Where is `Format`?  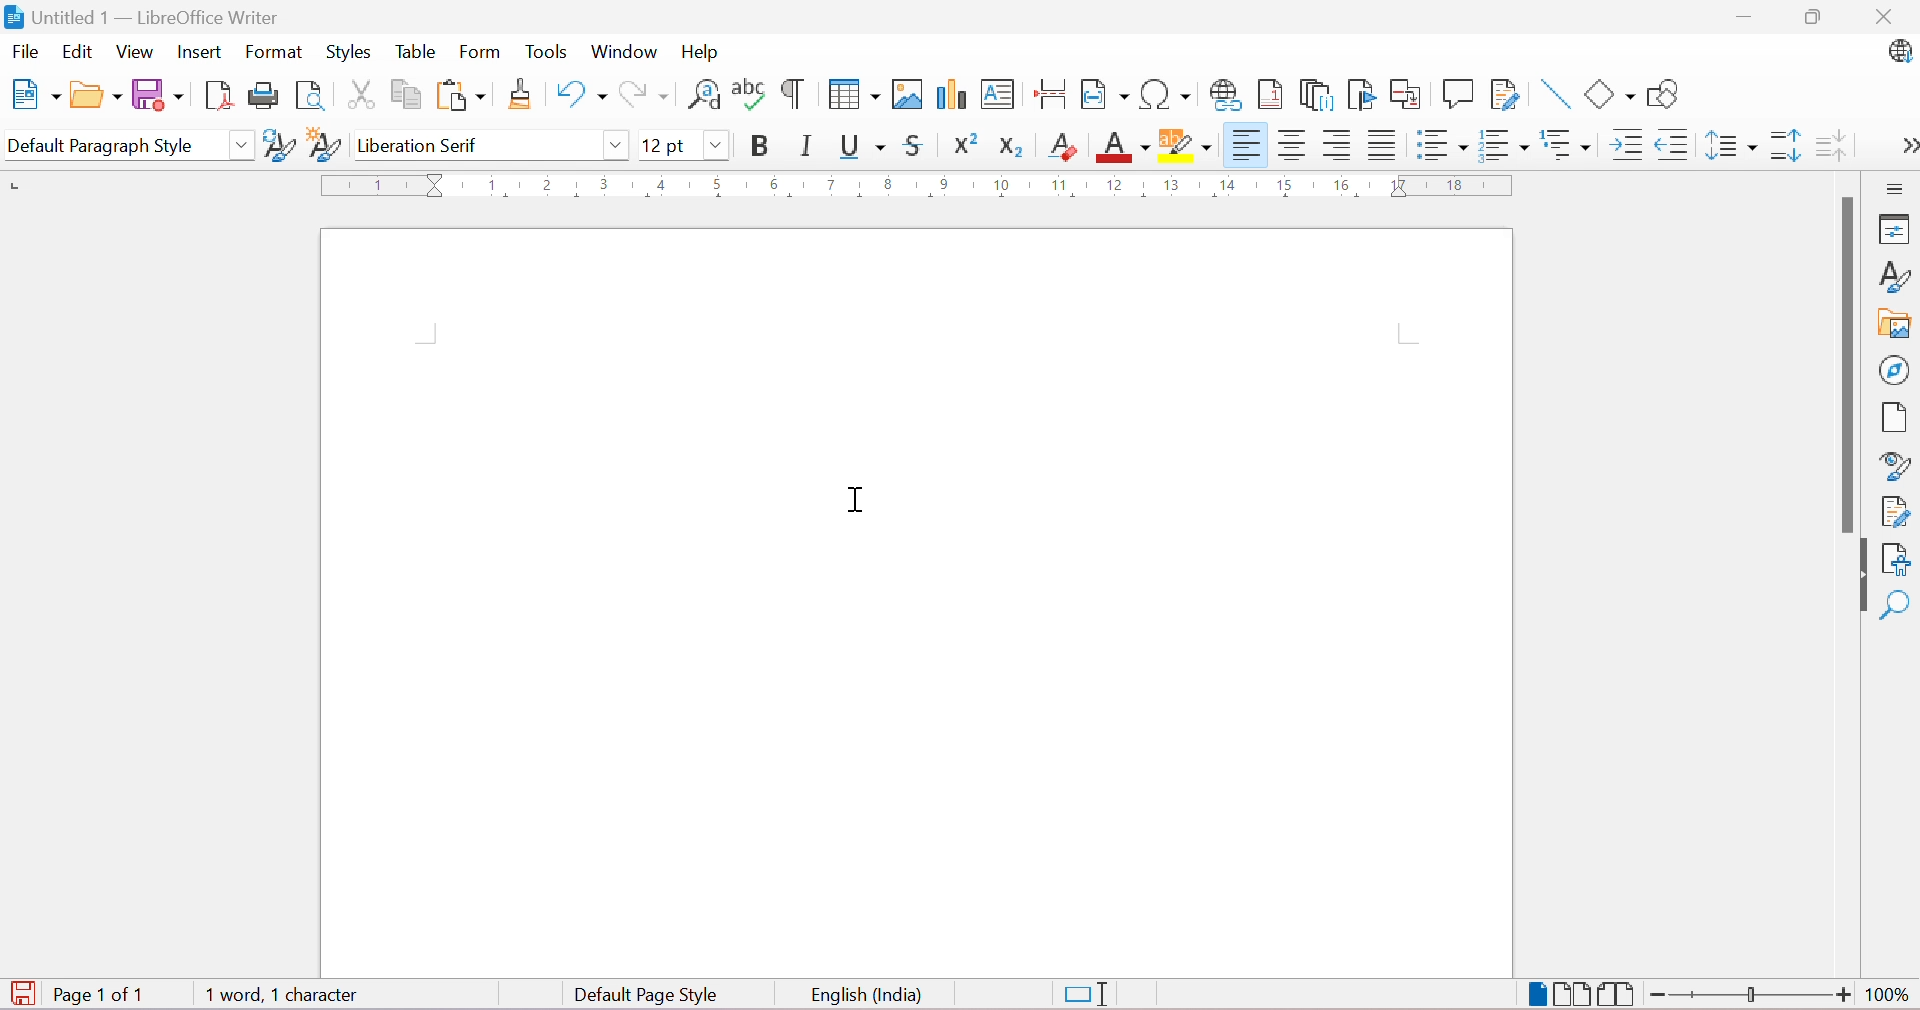 Format is located at coordinates (275, 51).